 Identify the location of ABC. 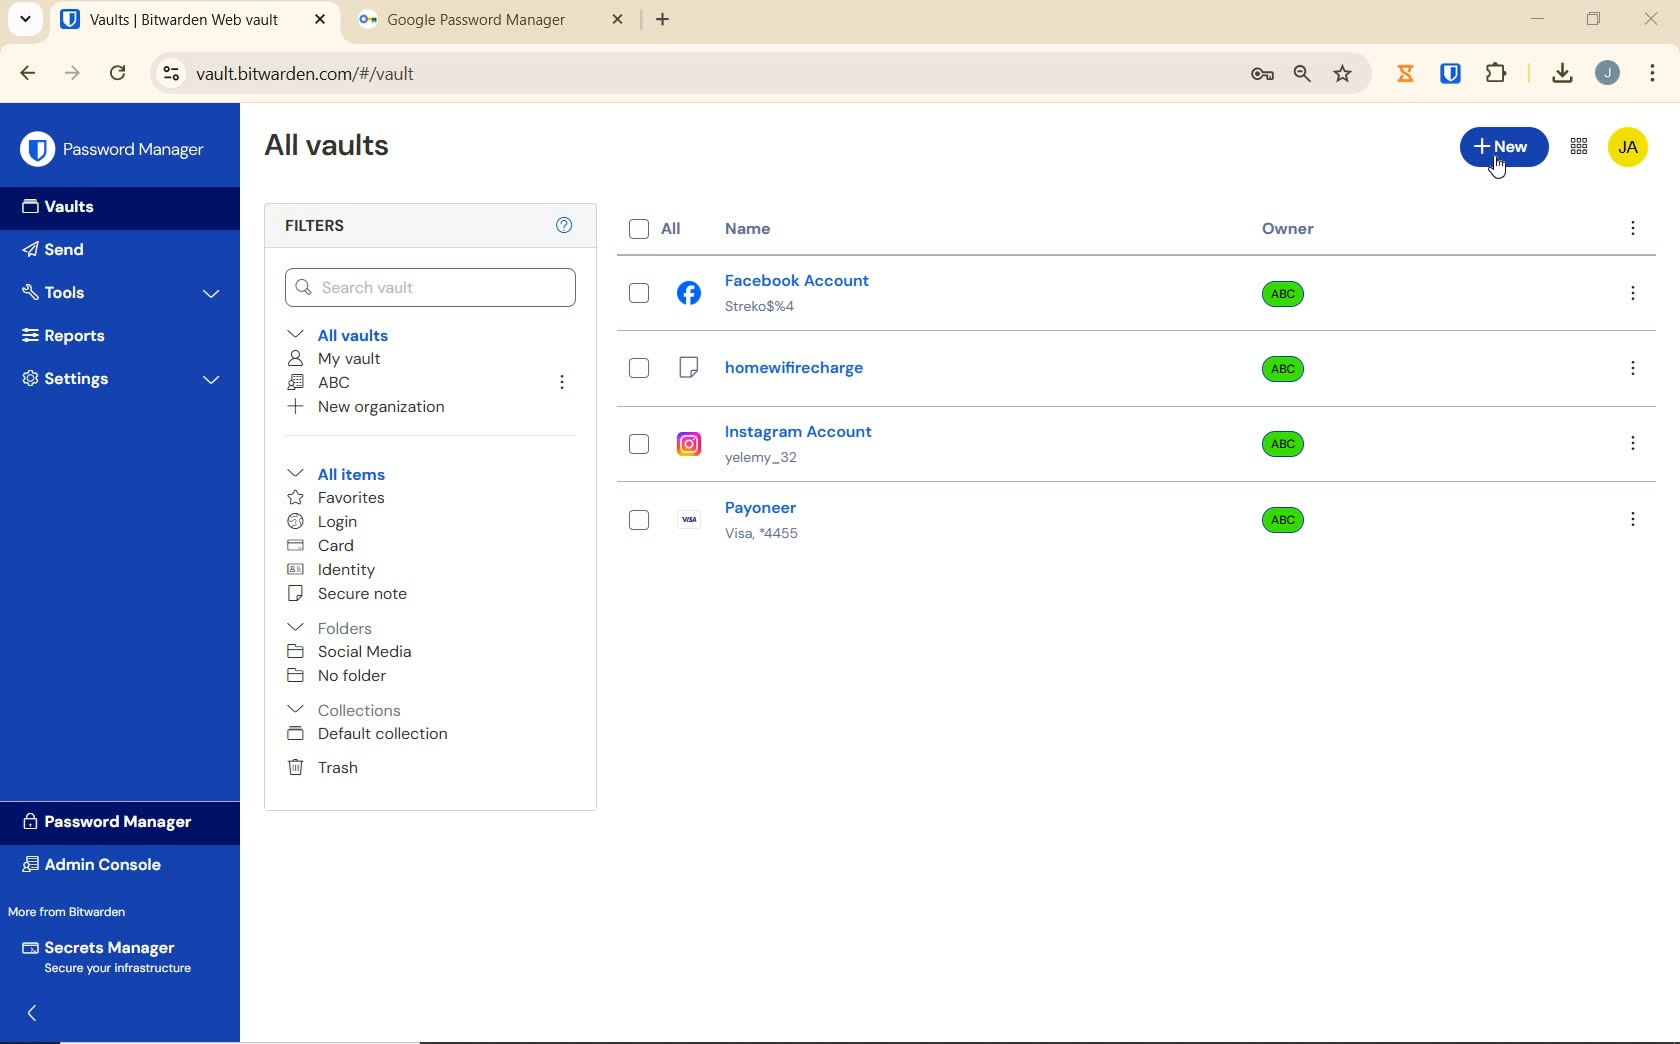
(319, 382).